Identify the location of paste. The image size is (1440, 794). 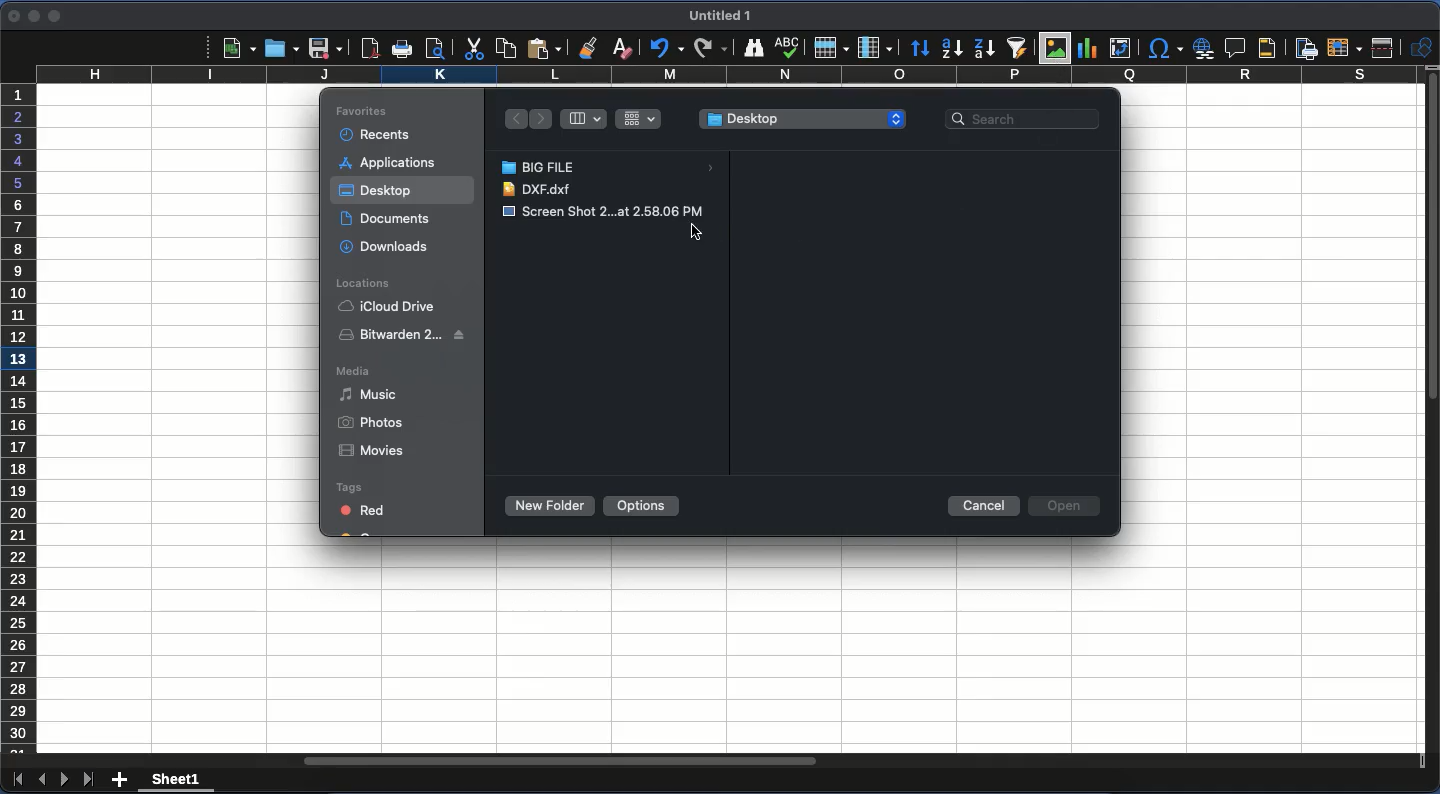
(505, 47).